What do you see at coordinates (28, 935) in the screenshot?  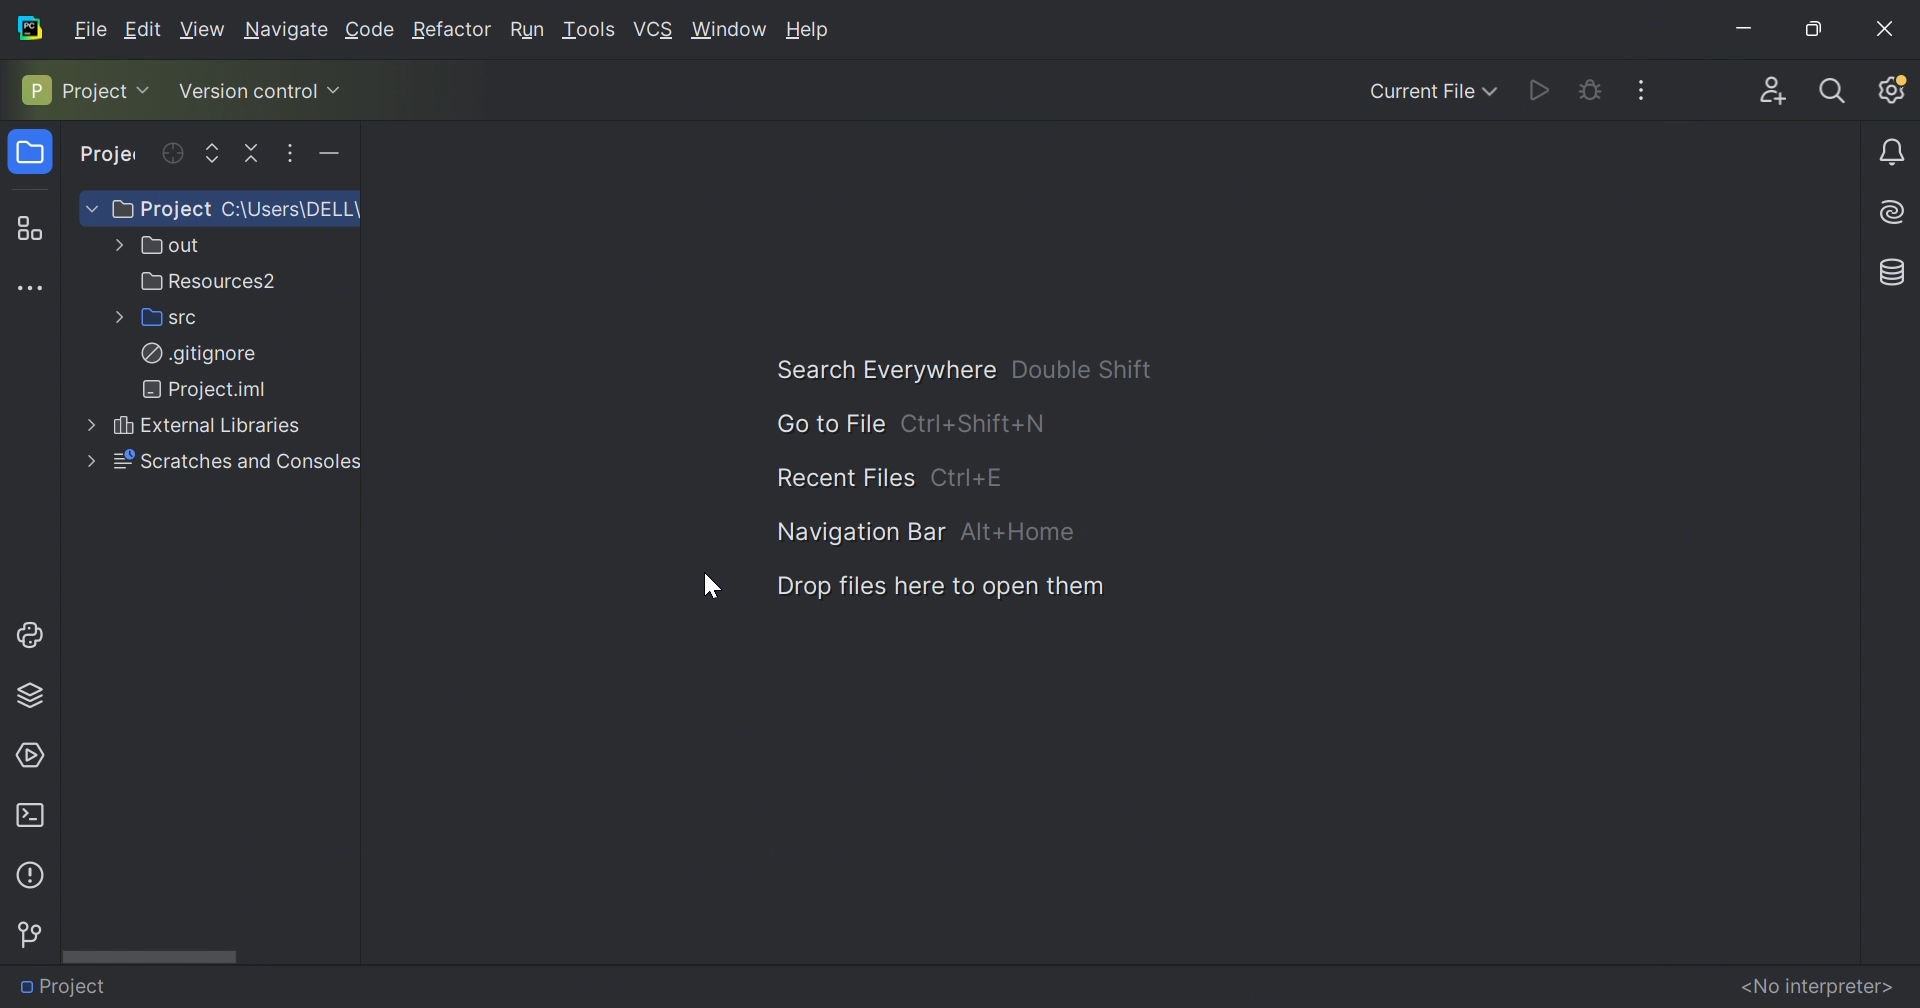 I see `Version control` at bounding box center [28, 935].